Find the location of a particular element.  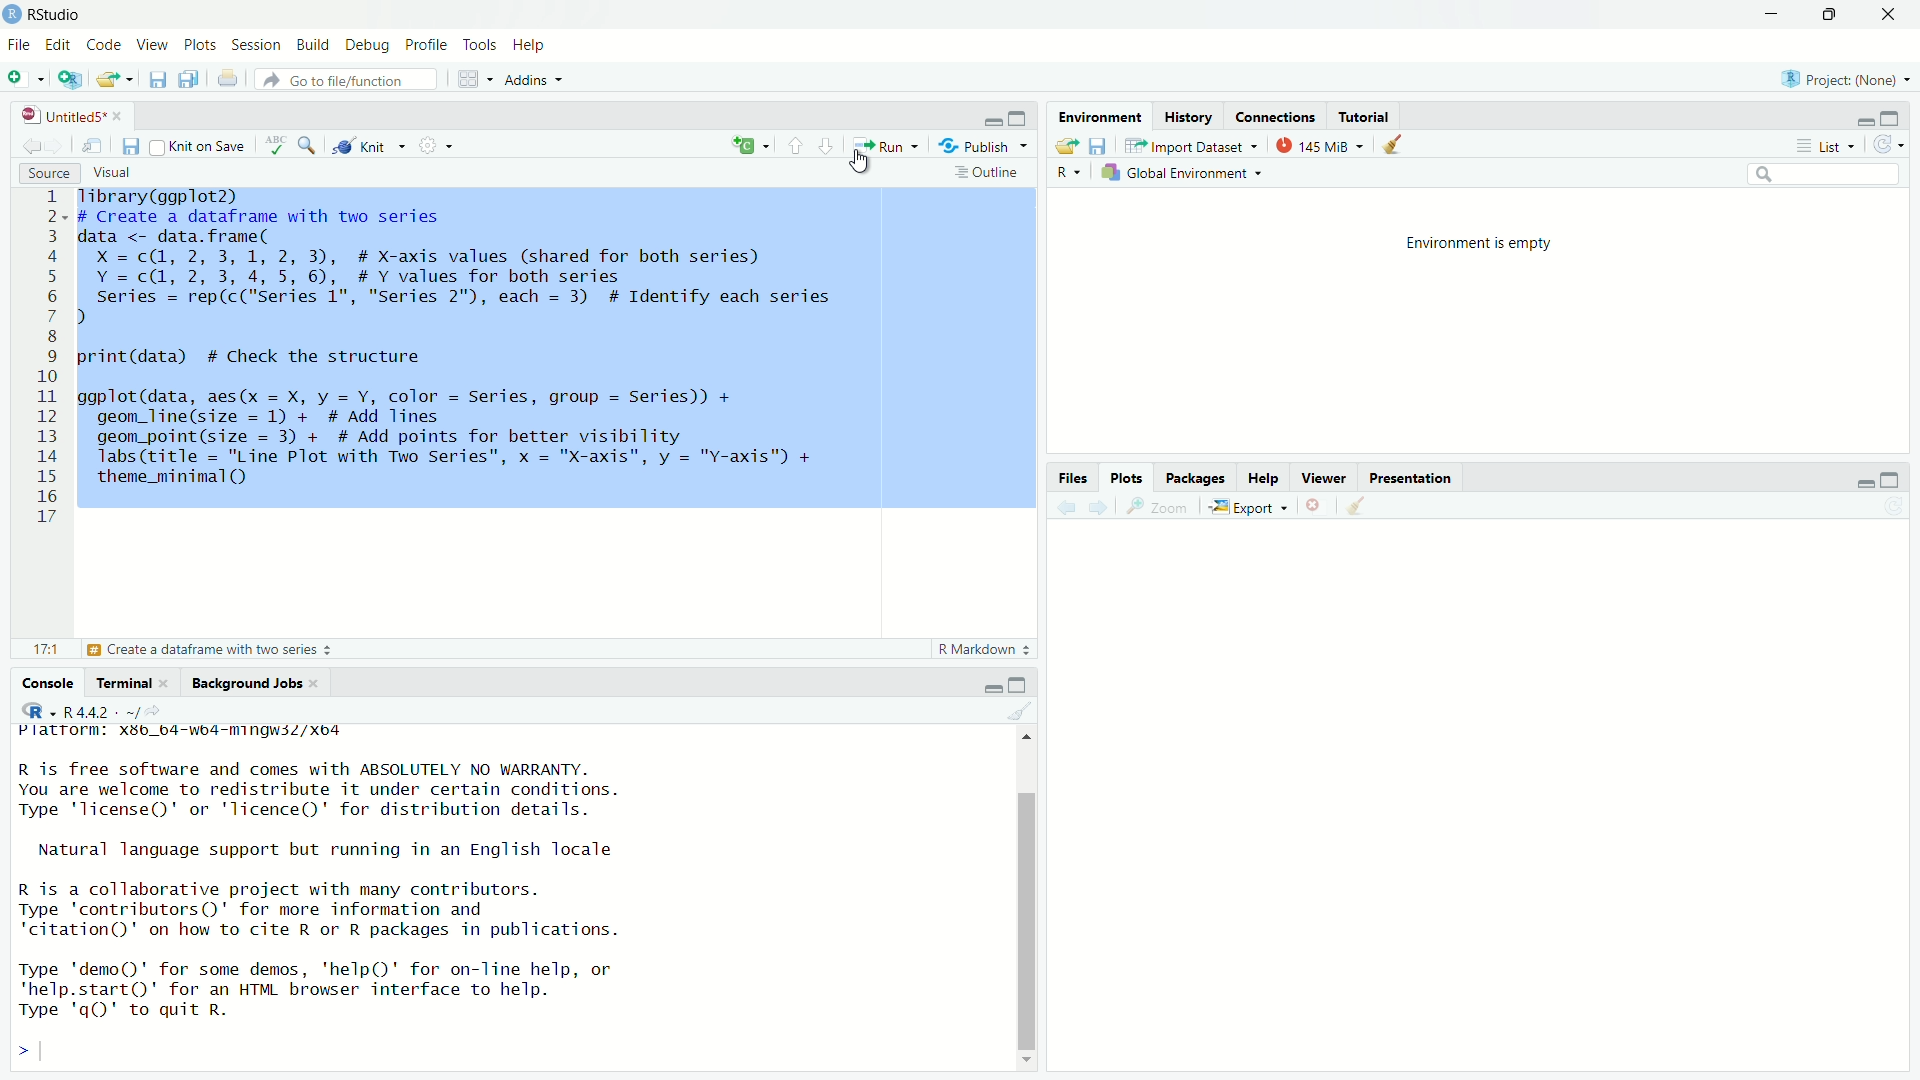

Zoom is located at coordinates (1156, 507).